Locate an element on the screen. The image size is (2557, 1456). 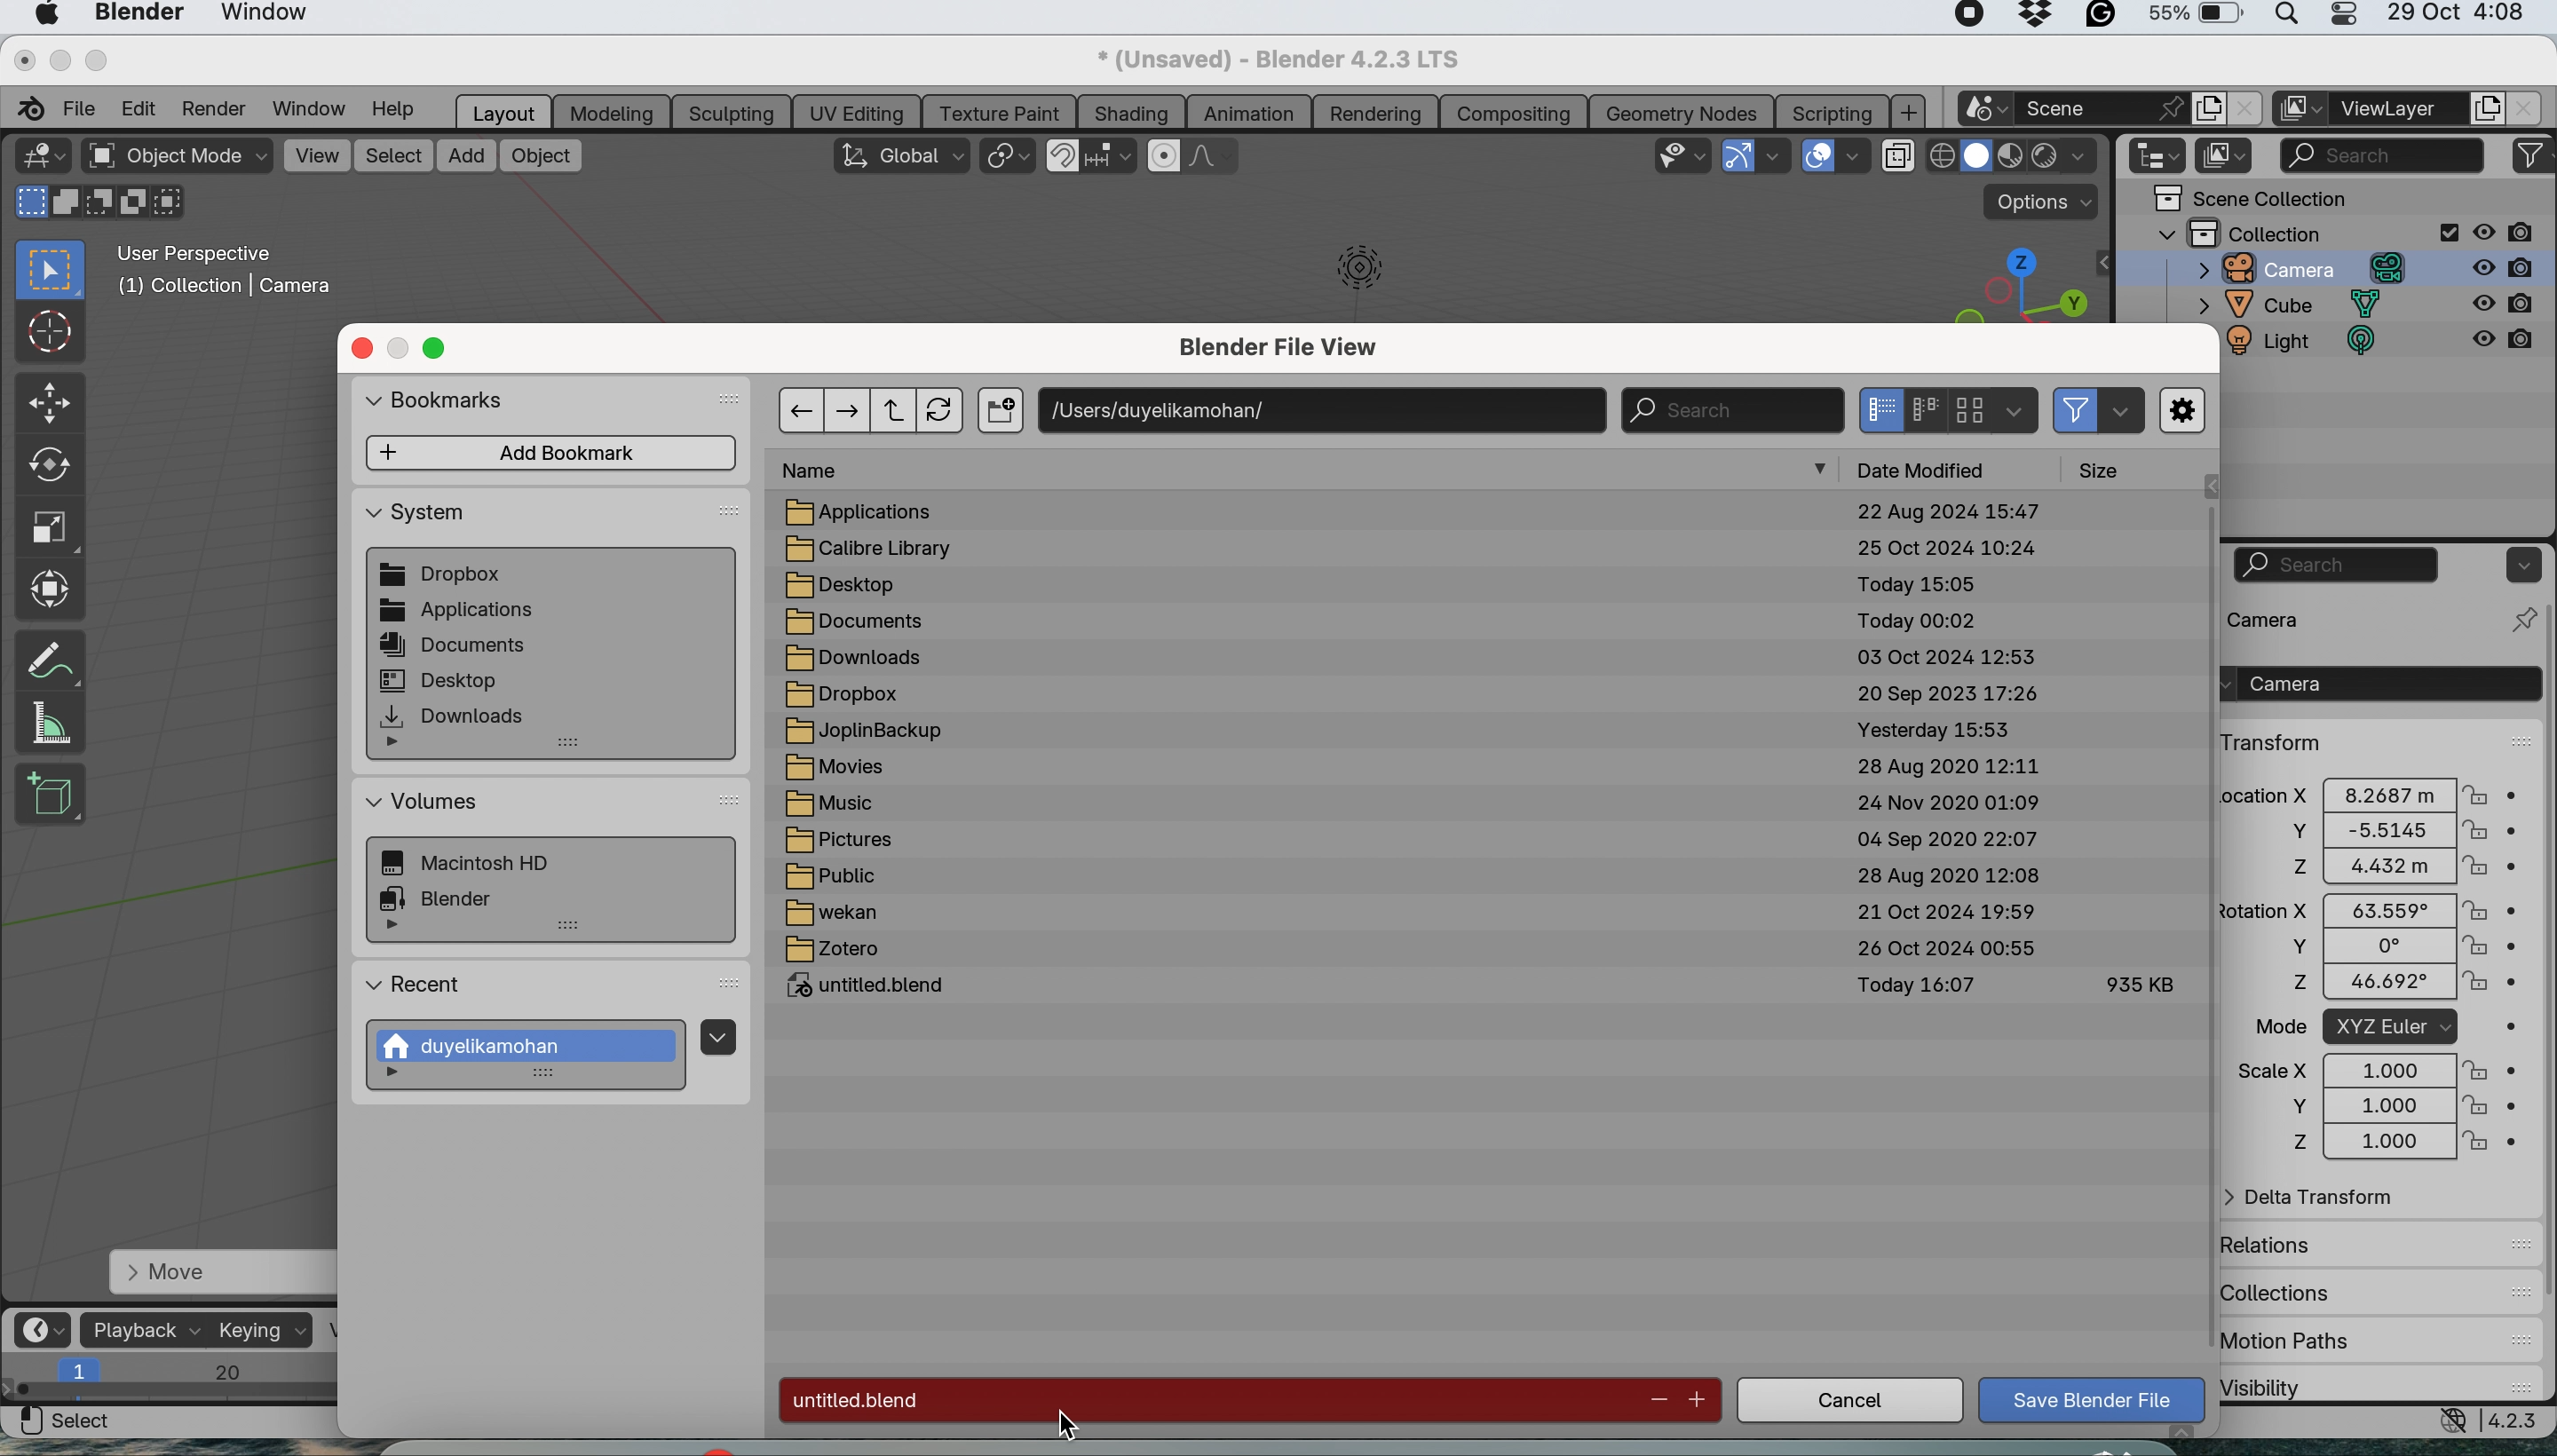
viewport shading is located at coordinates (2015, 156).